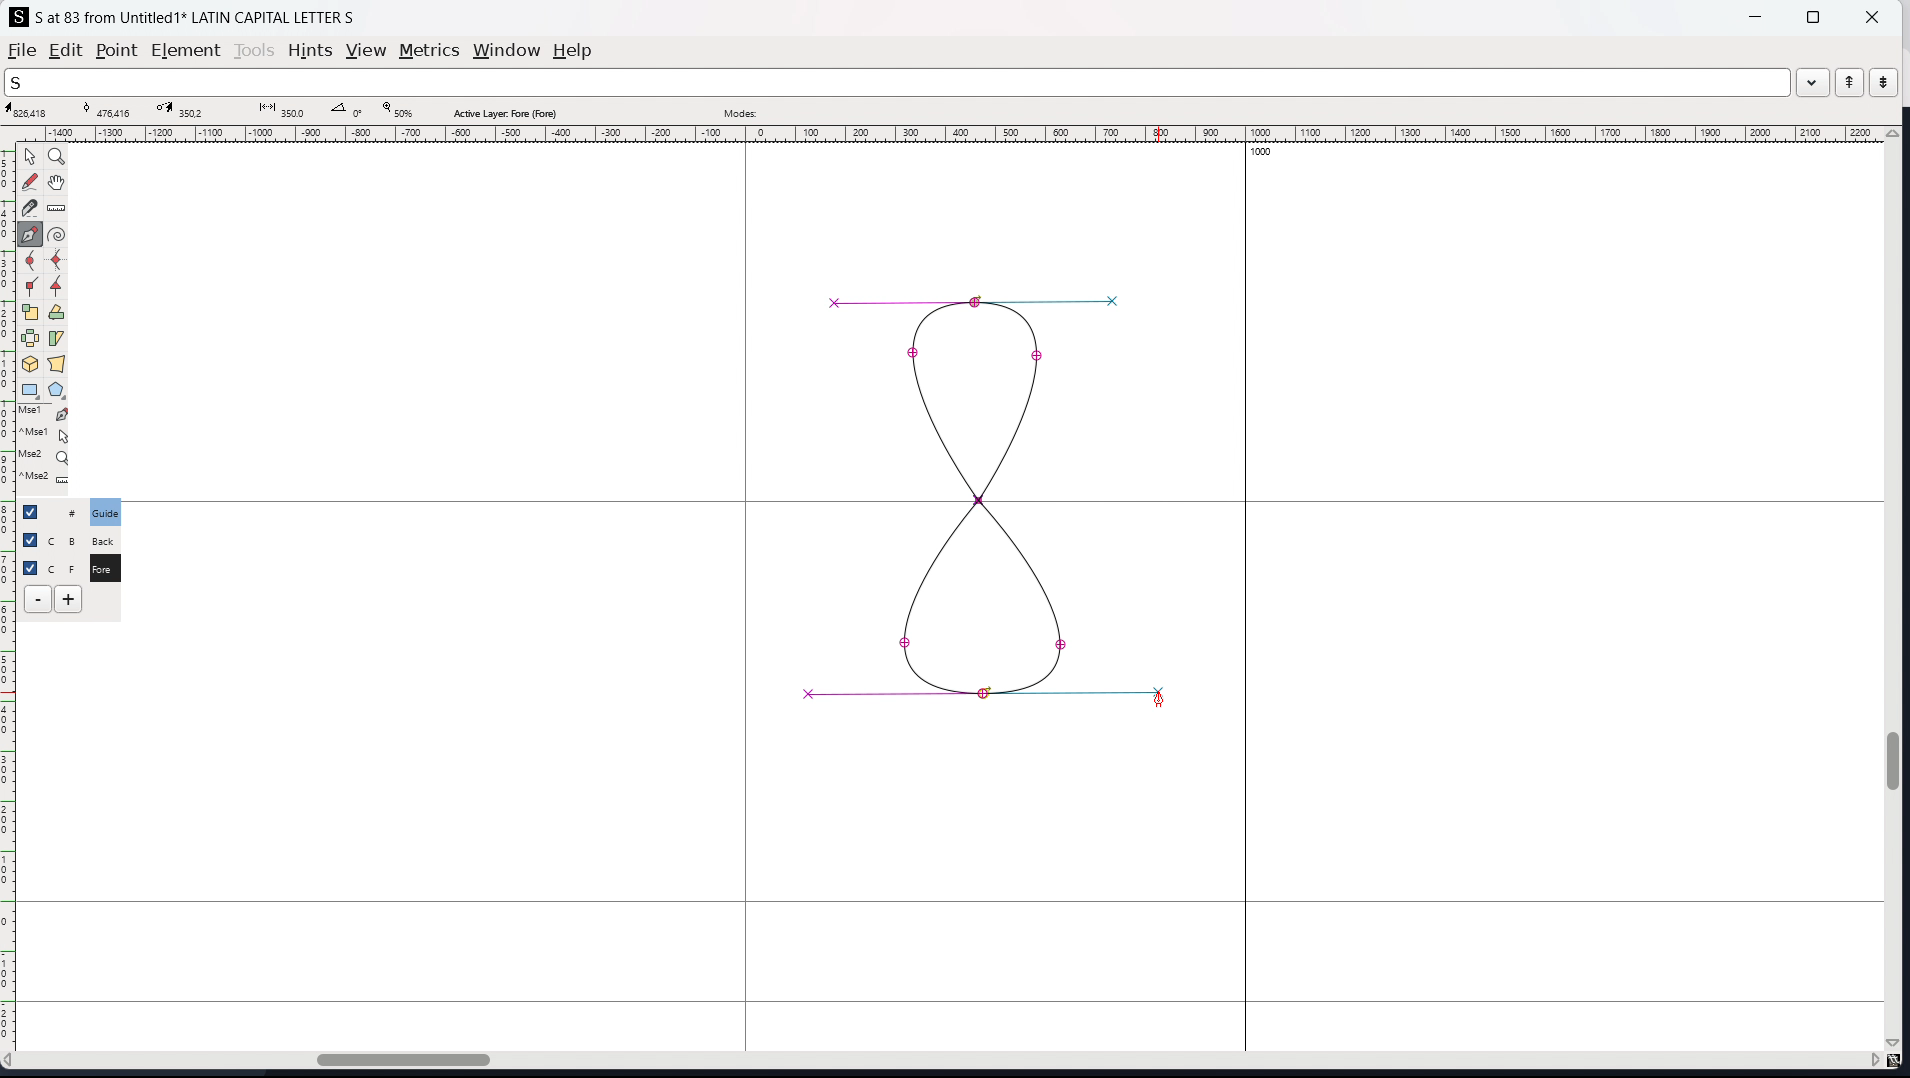 The height and width of the screenshot is (1078, 1910). What do you see at coordinates (31, 313) in the screenshot?
I see `scale the selection` at bounding box center [31, 313].